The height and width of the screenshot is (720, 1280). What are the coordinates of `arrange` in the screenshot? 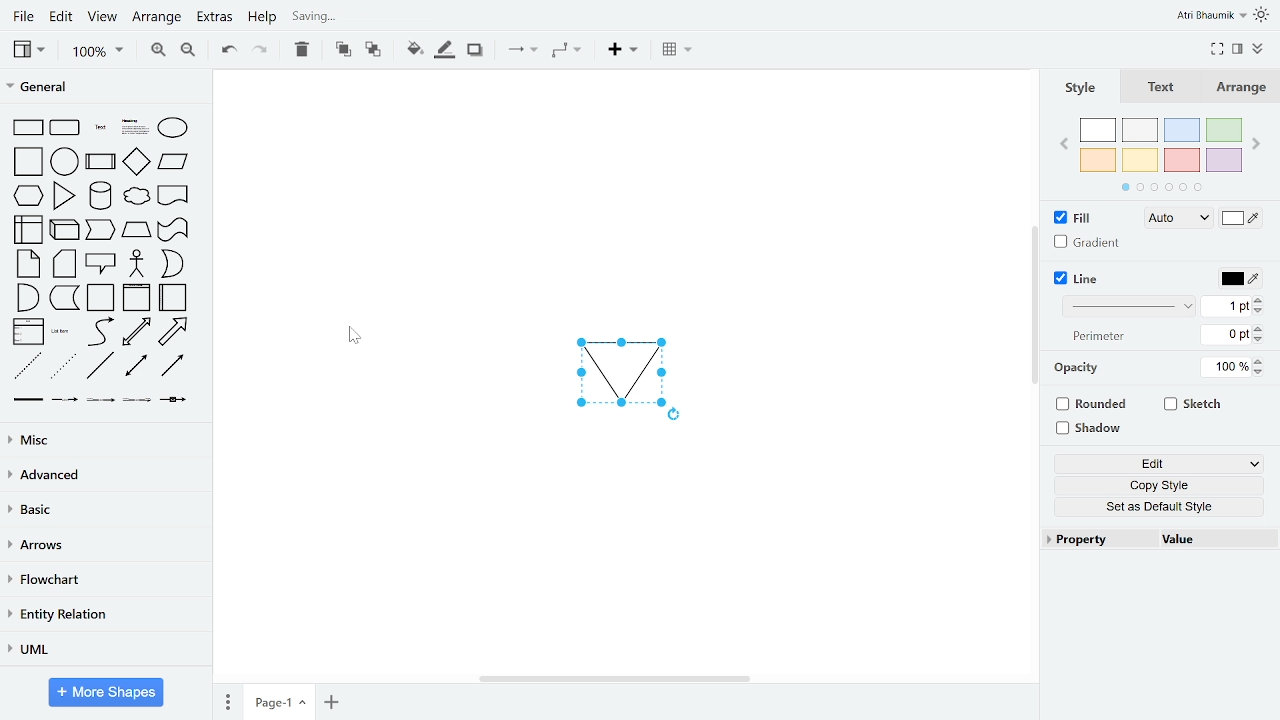 It's located at (1246, 87).